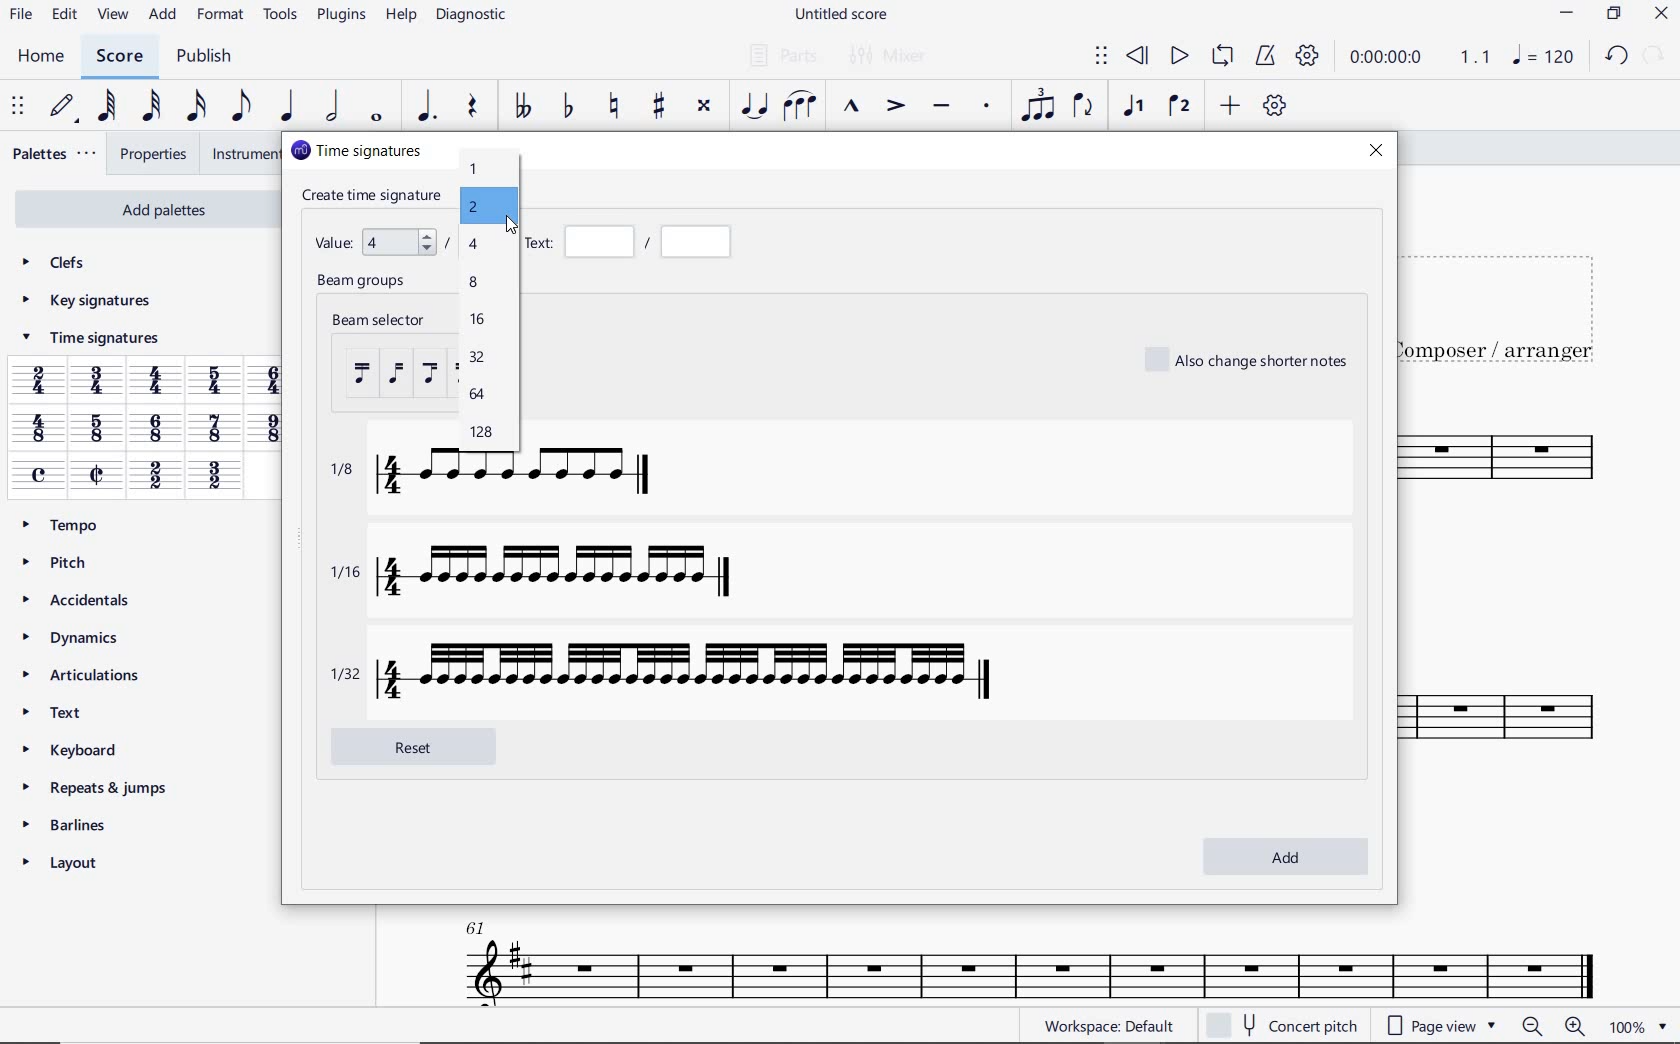 The width and height of the screenshot is (1680, 1044). Describe the element at coordinates (65, 15) in the screenshot. I see `EDIT` at that location.